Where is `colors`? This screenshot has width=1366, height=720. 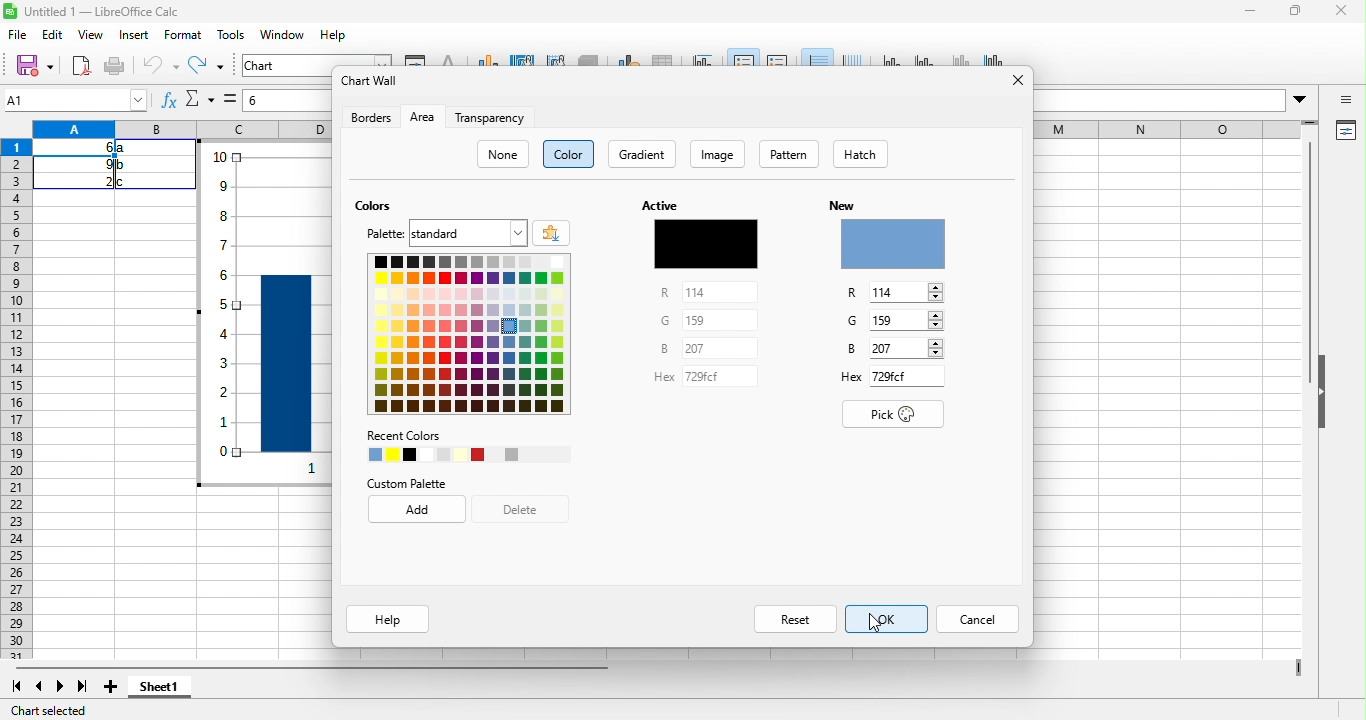 colors is located at coordinates (470, 333).